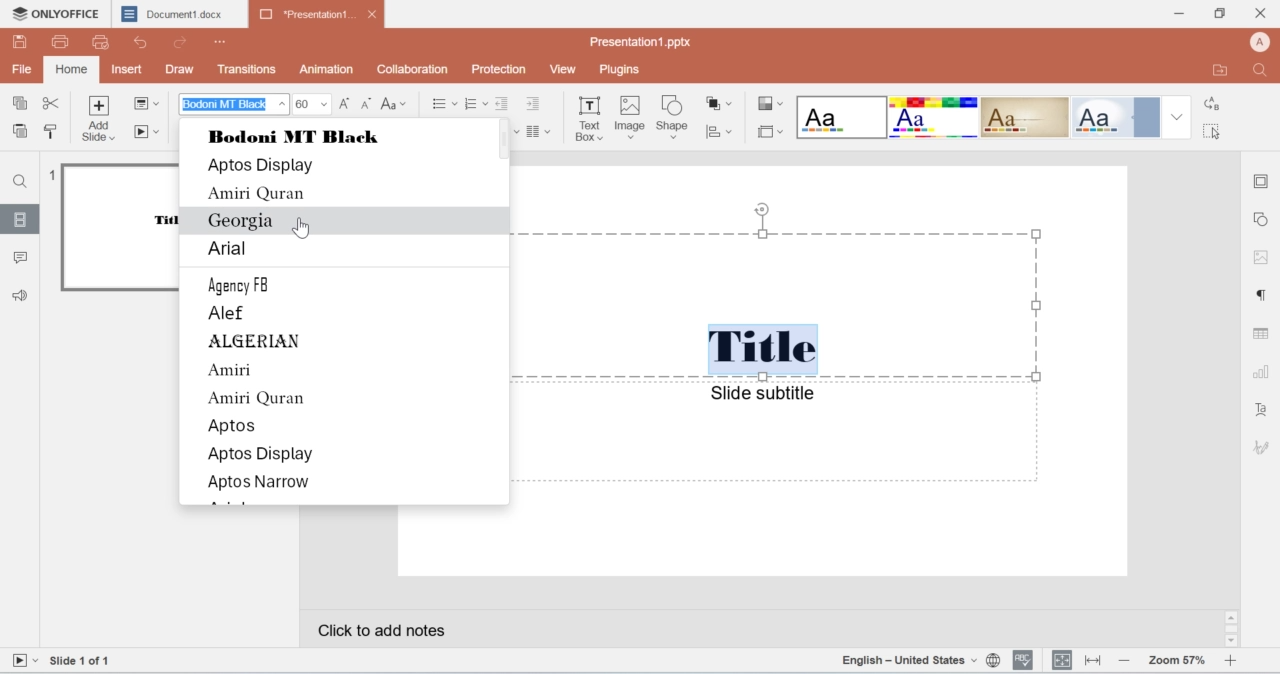 Image resolution: width=1280 pixels, height=674 pixels. Describe the element at coordinates (146, 42) in the screenshot. I see `Undo` at that location.